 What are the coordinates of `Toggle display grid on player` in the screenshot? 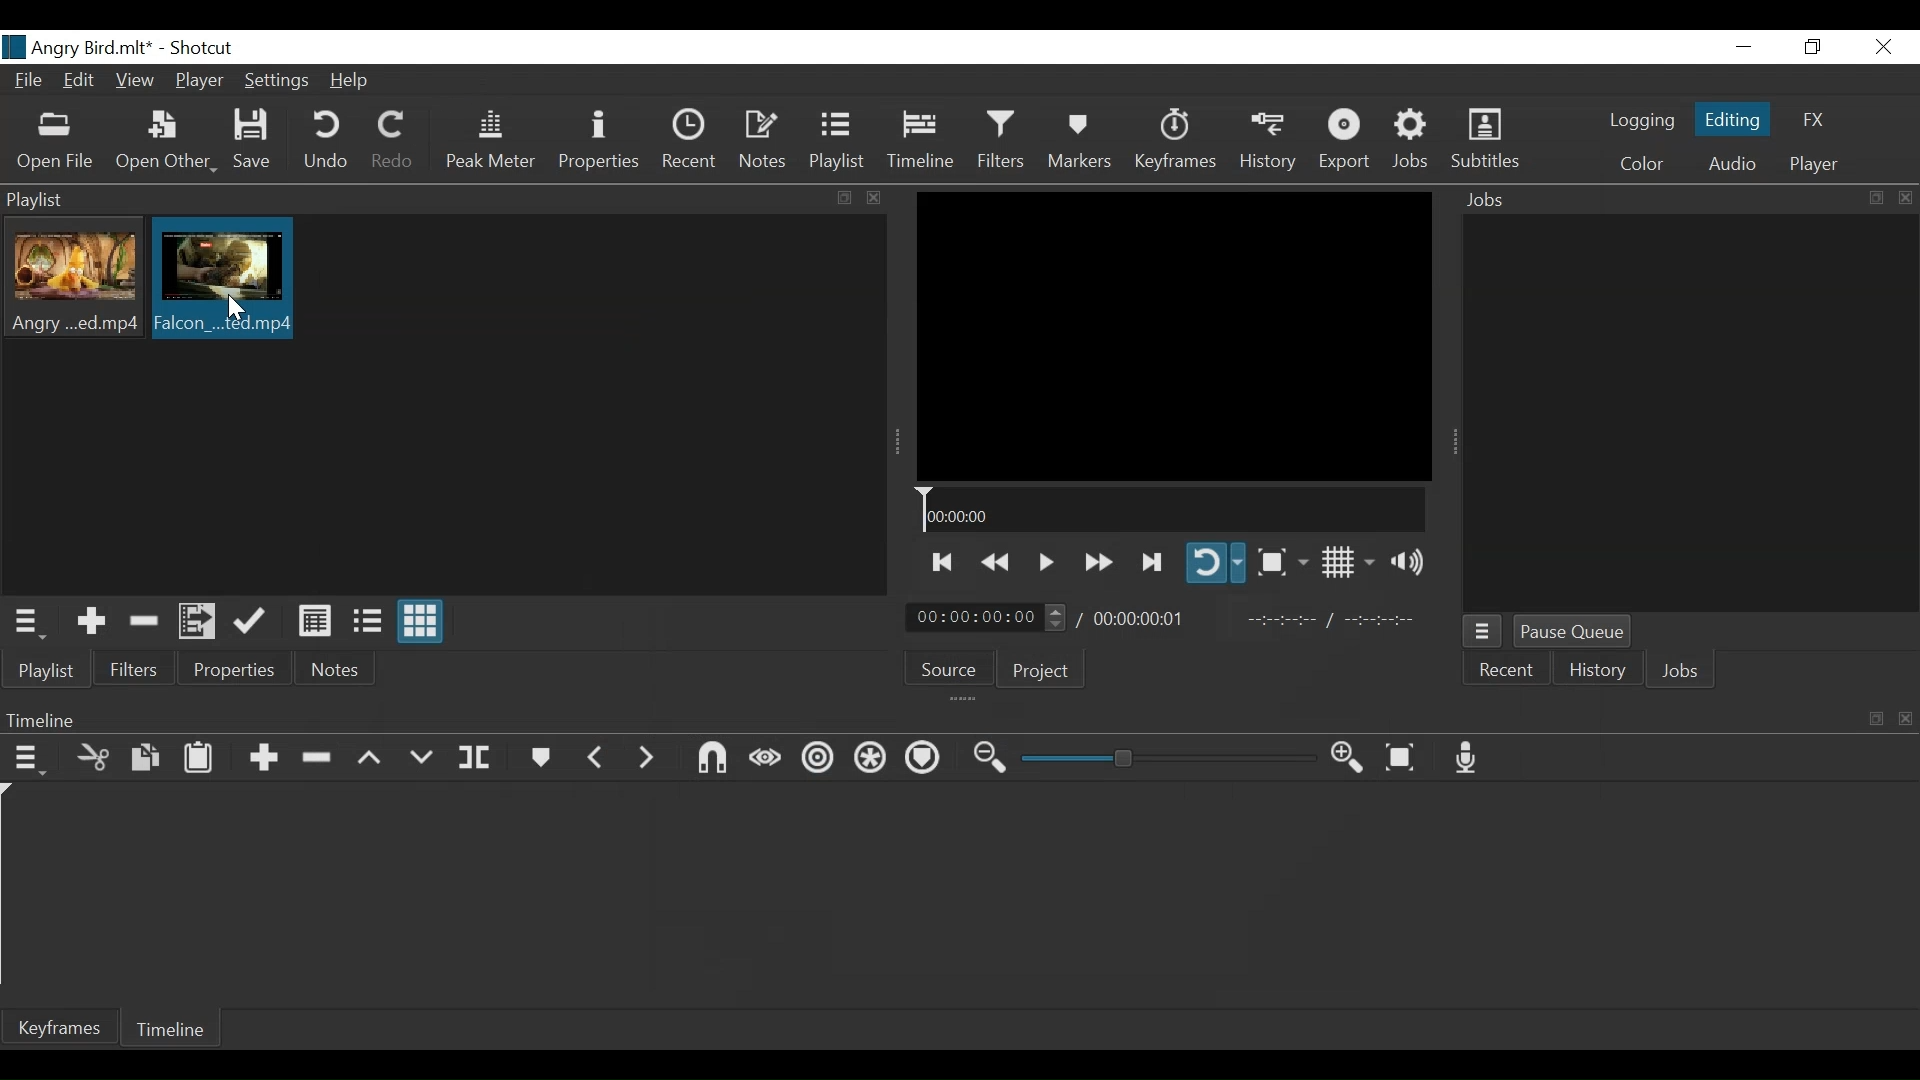 It's located at (1351, 562).